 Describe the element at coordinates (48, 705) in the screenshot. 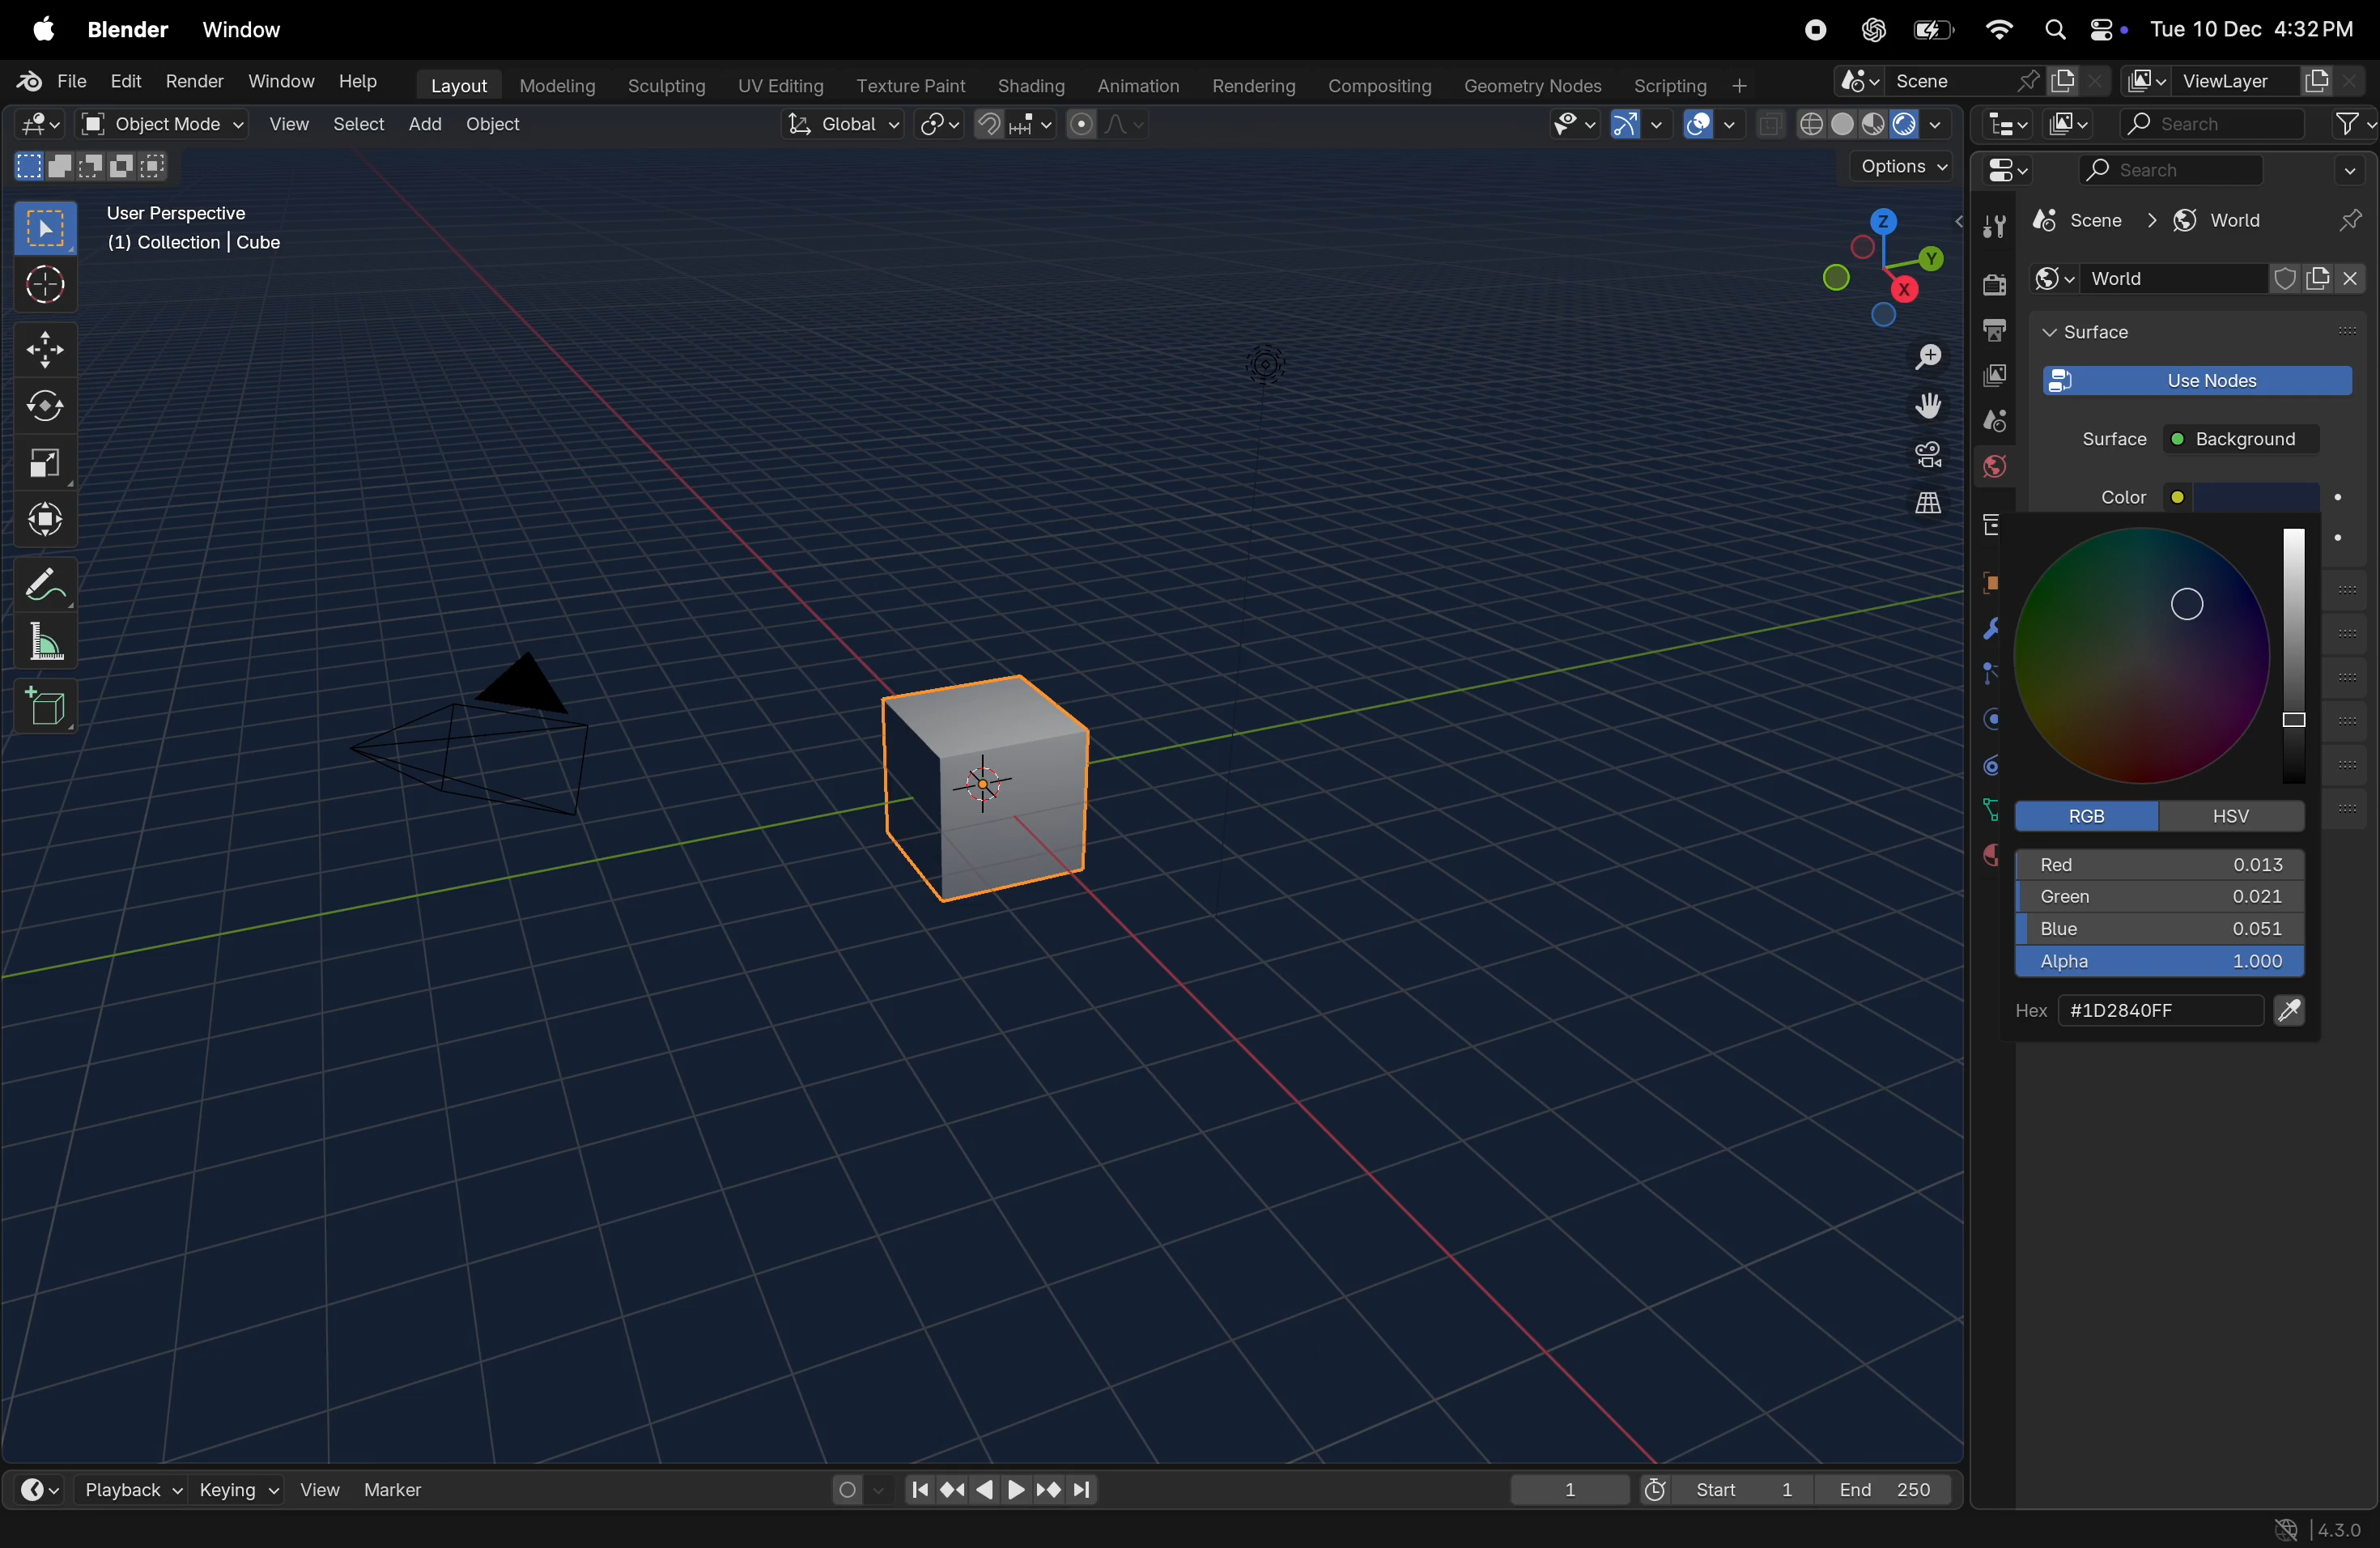

I see `add cube` at that location.